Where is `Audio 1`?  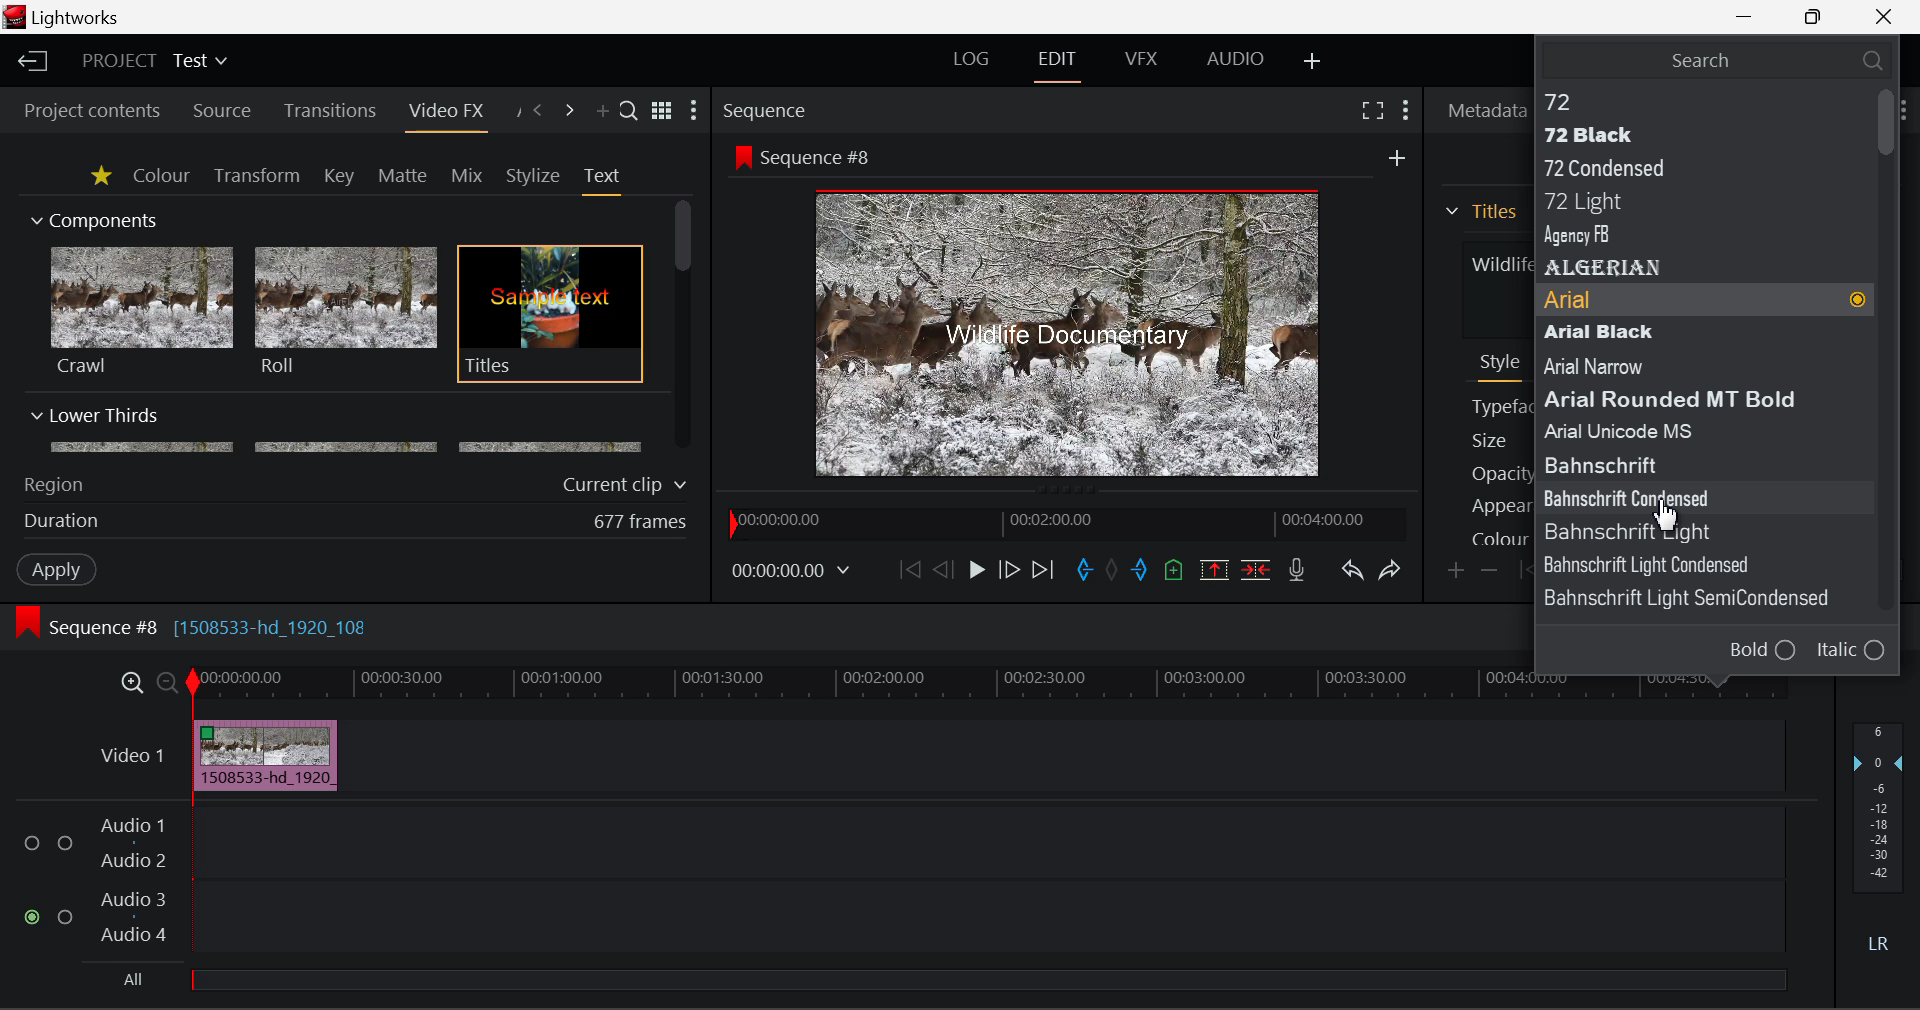 Audio 1 is located at coordinates (130, 828).